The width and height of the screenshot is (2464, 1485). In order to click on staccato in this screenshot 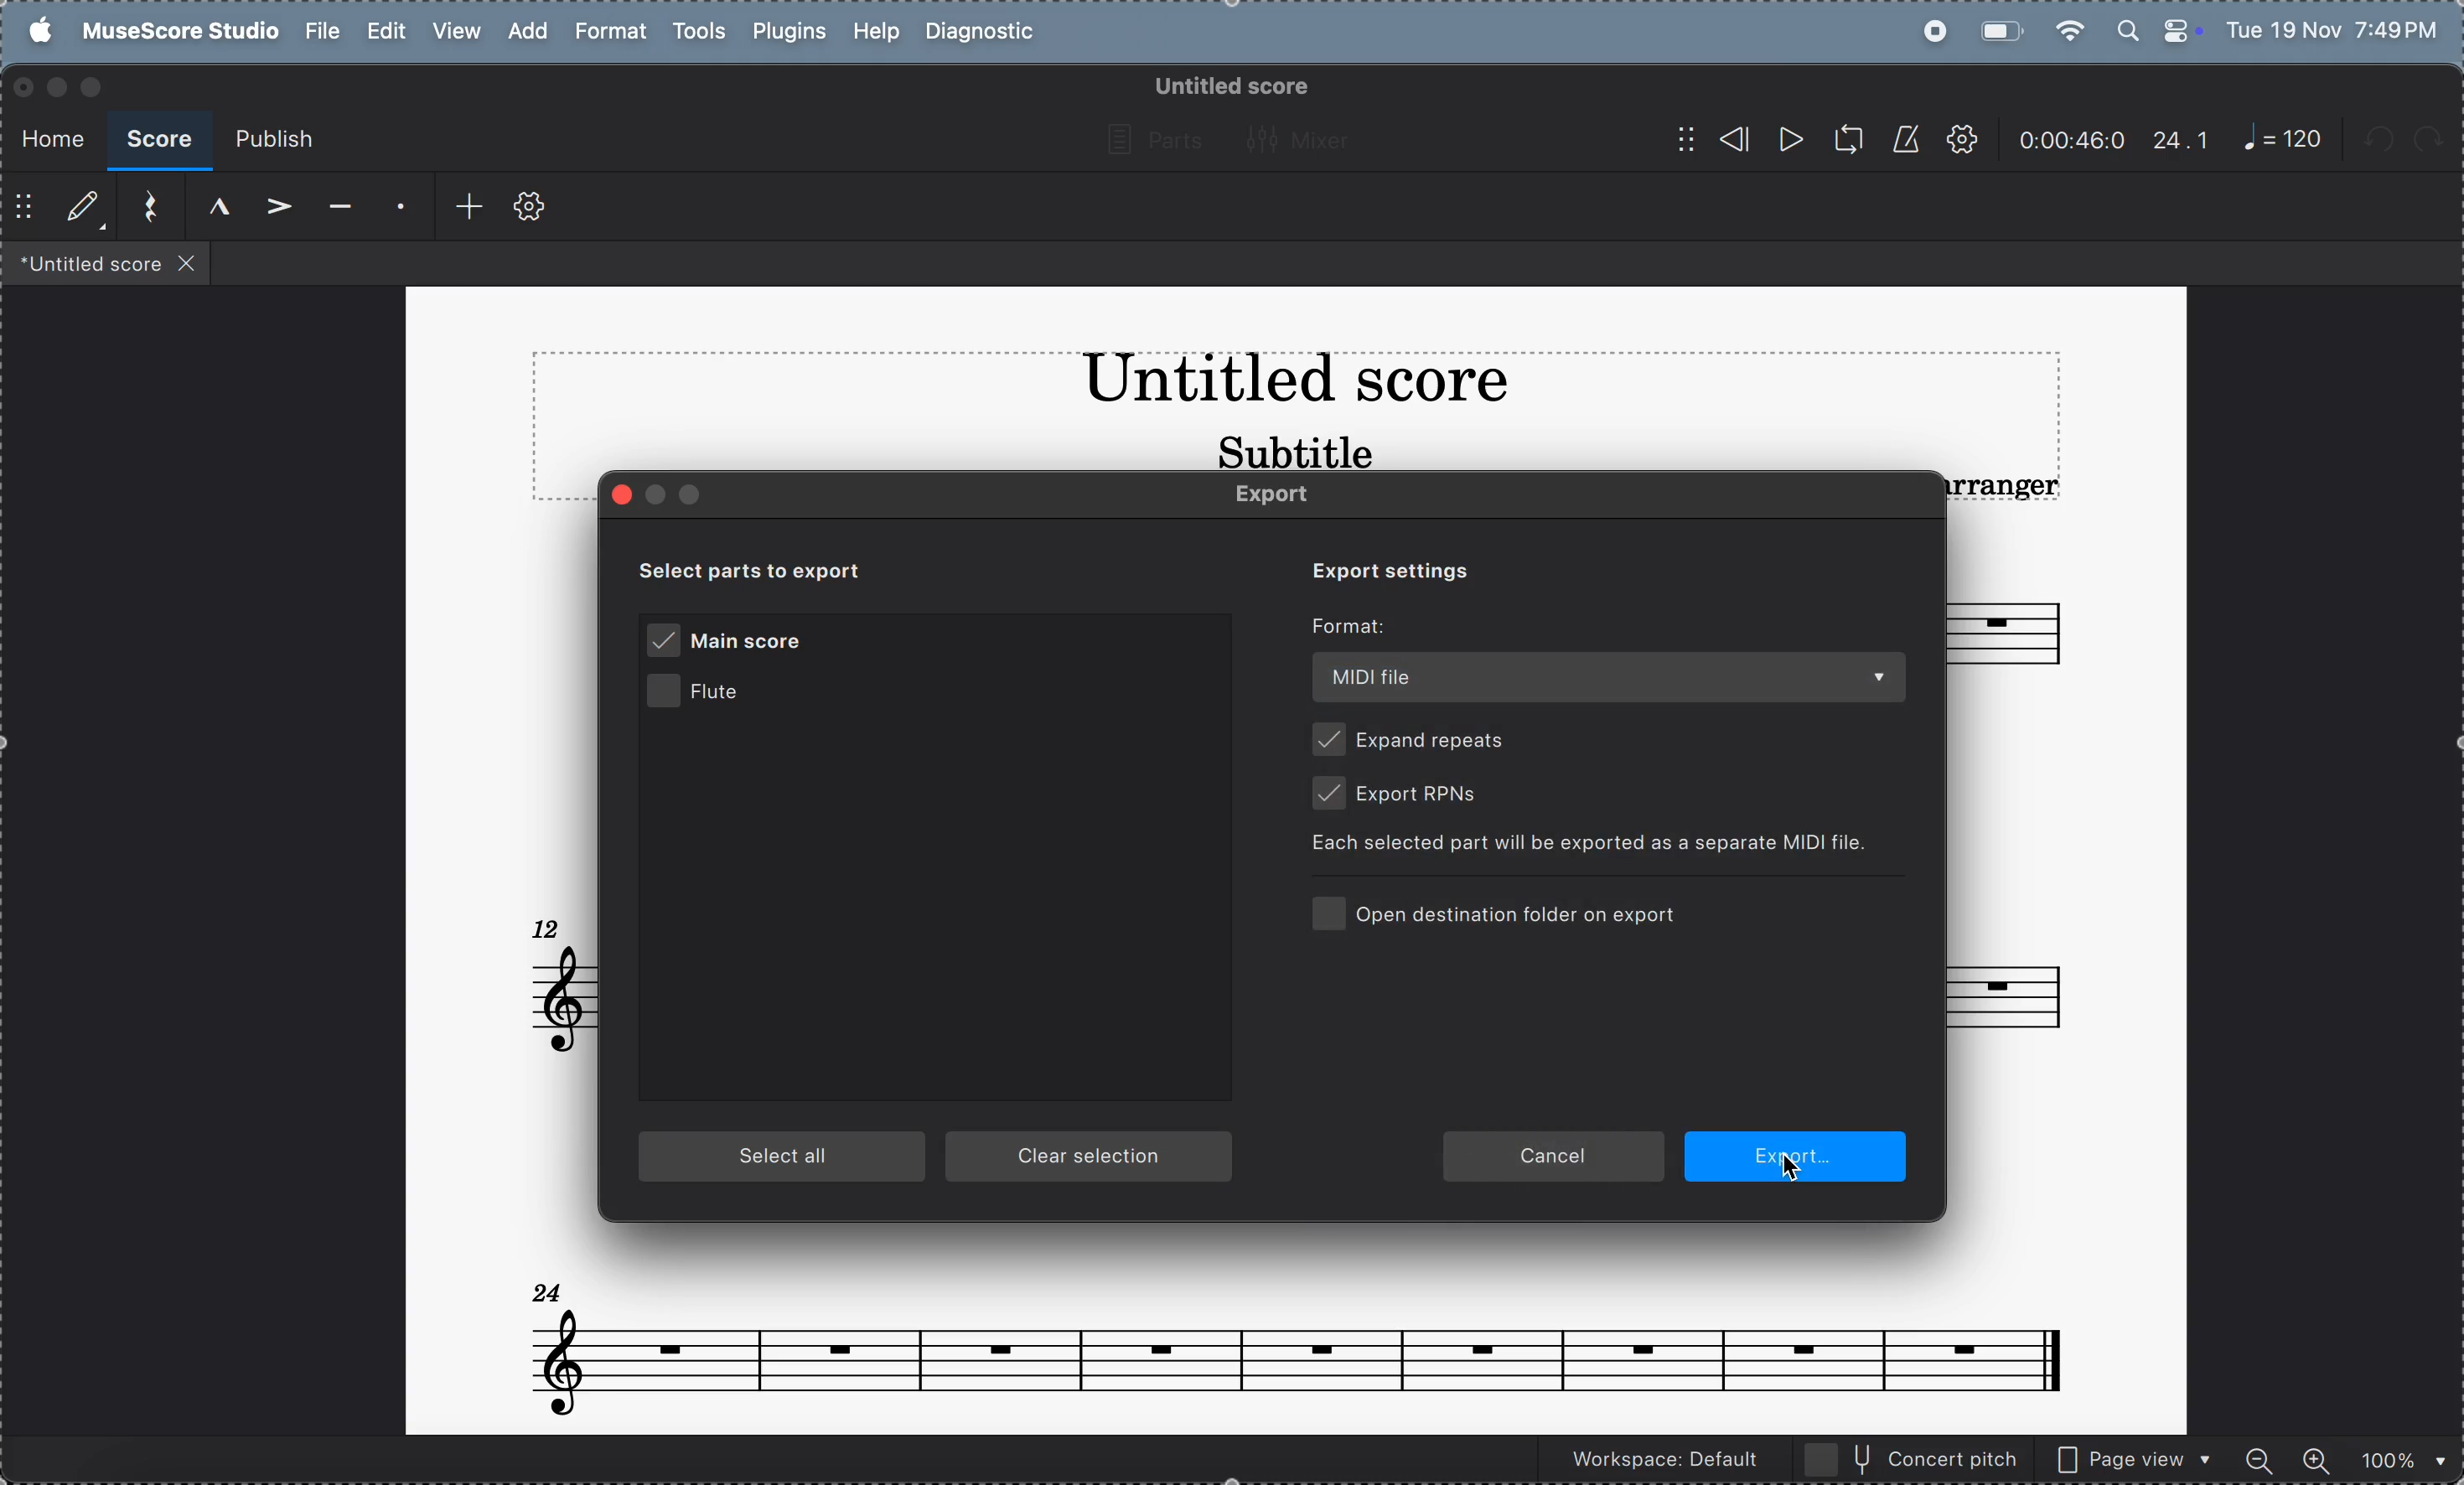, I will do `click(396, 209)`.